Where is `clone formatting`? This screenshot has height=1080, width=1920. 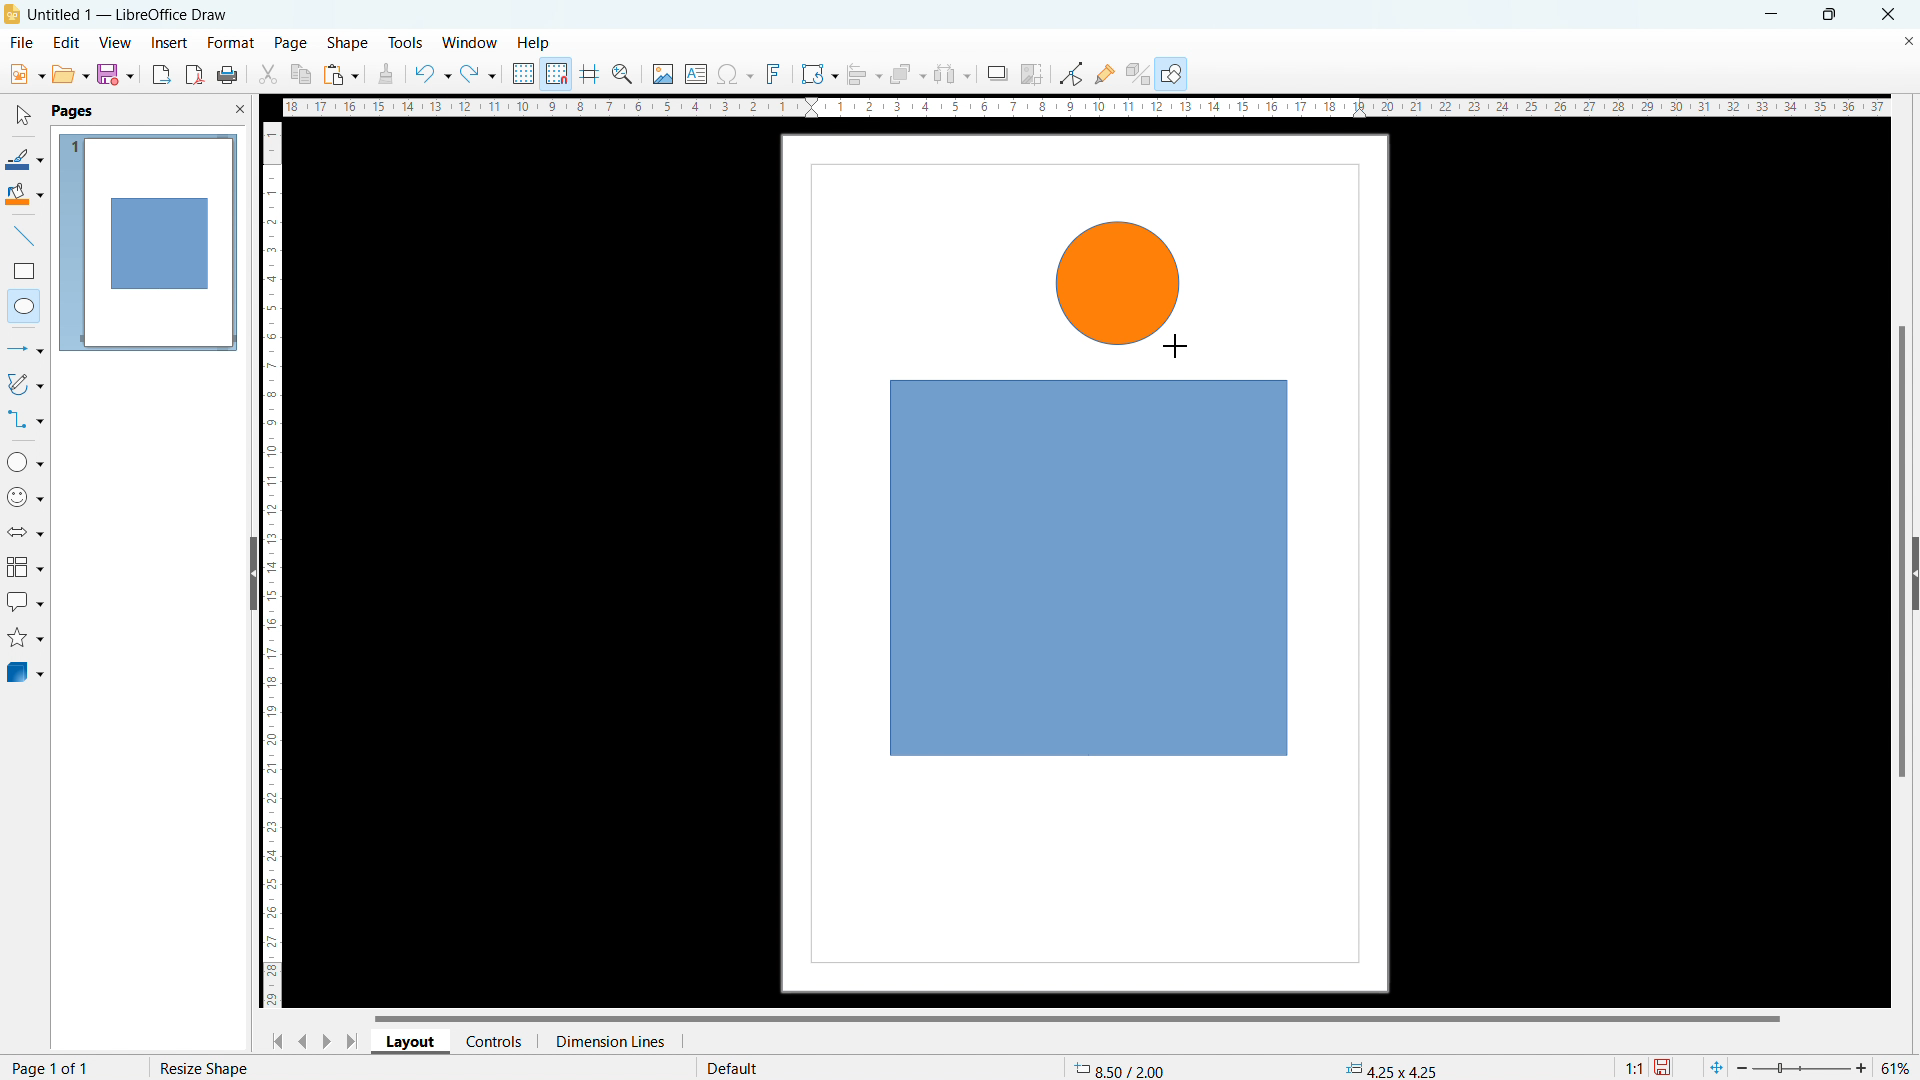 clone formatting is located at coordinates (386, 75).